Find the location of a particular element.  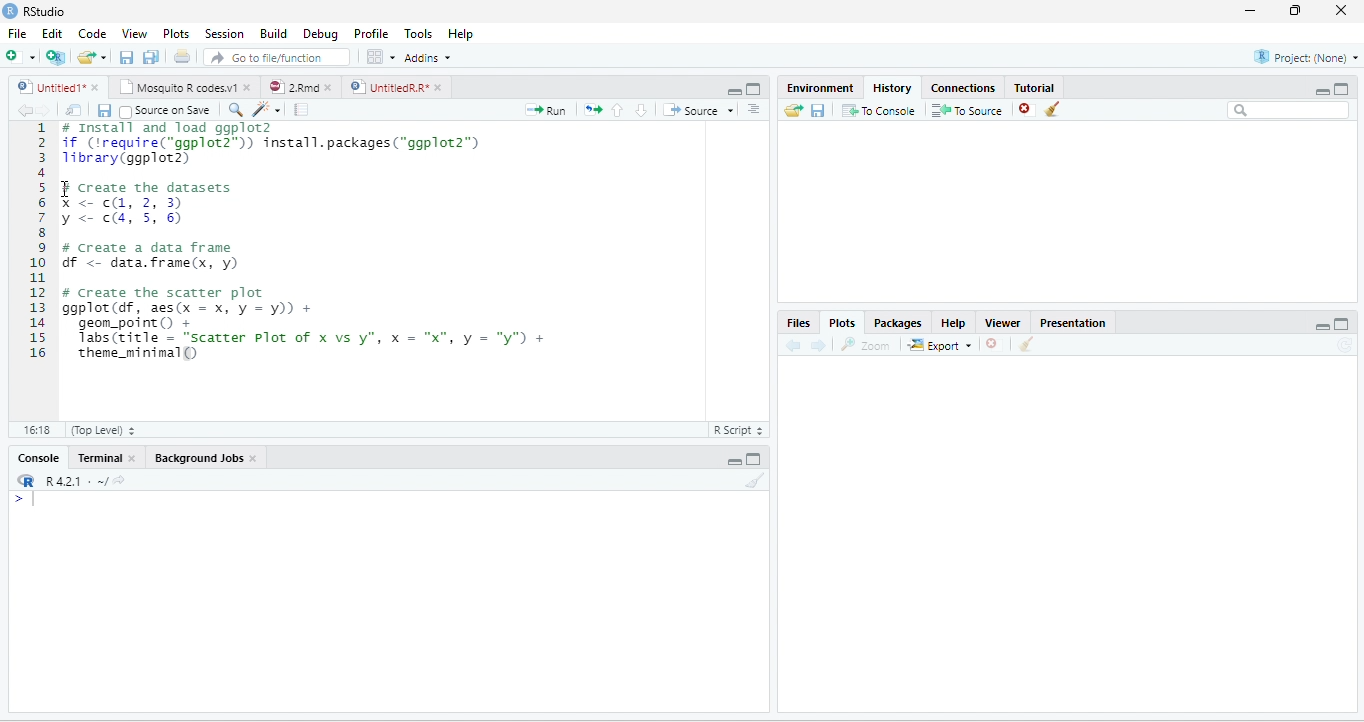

Edit is located at coordinates (51, 33).